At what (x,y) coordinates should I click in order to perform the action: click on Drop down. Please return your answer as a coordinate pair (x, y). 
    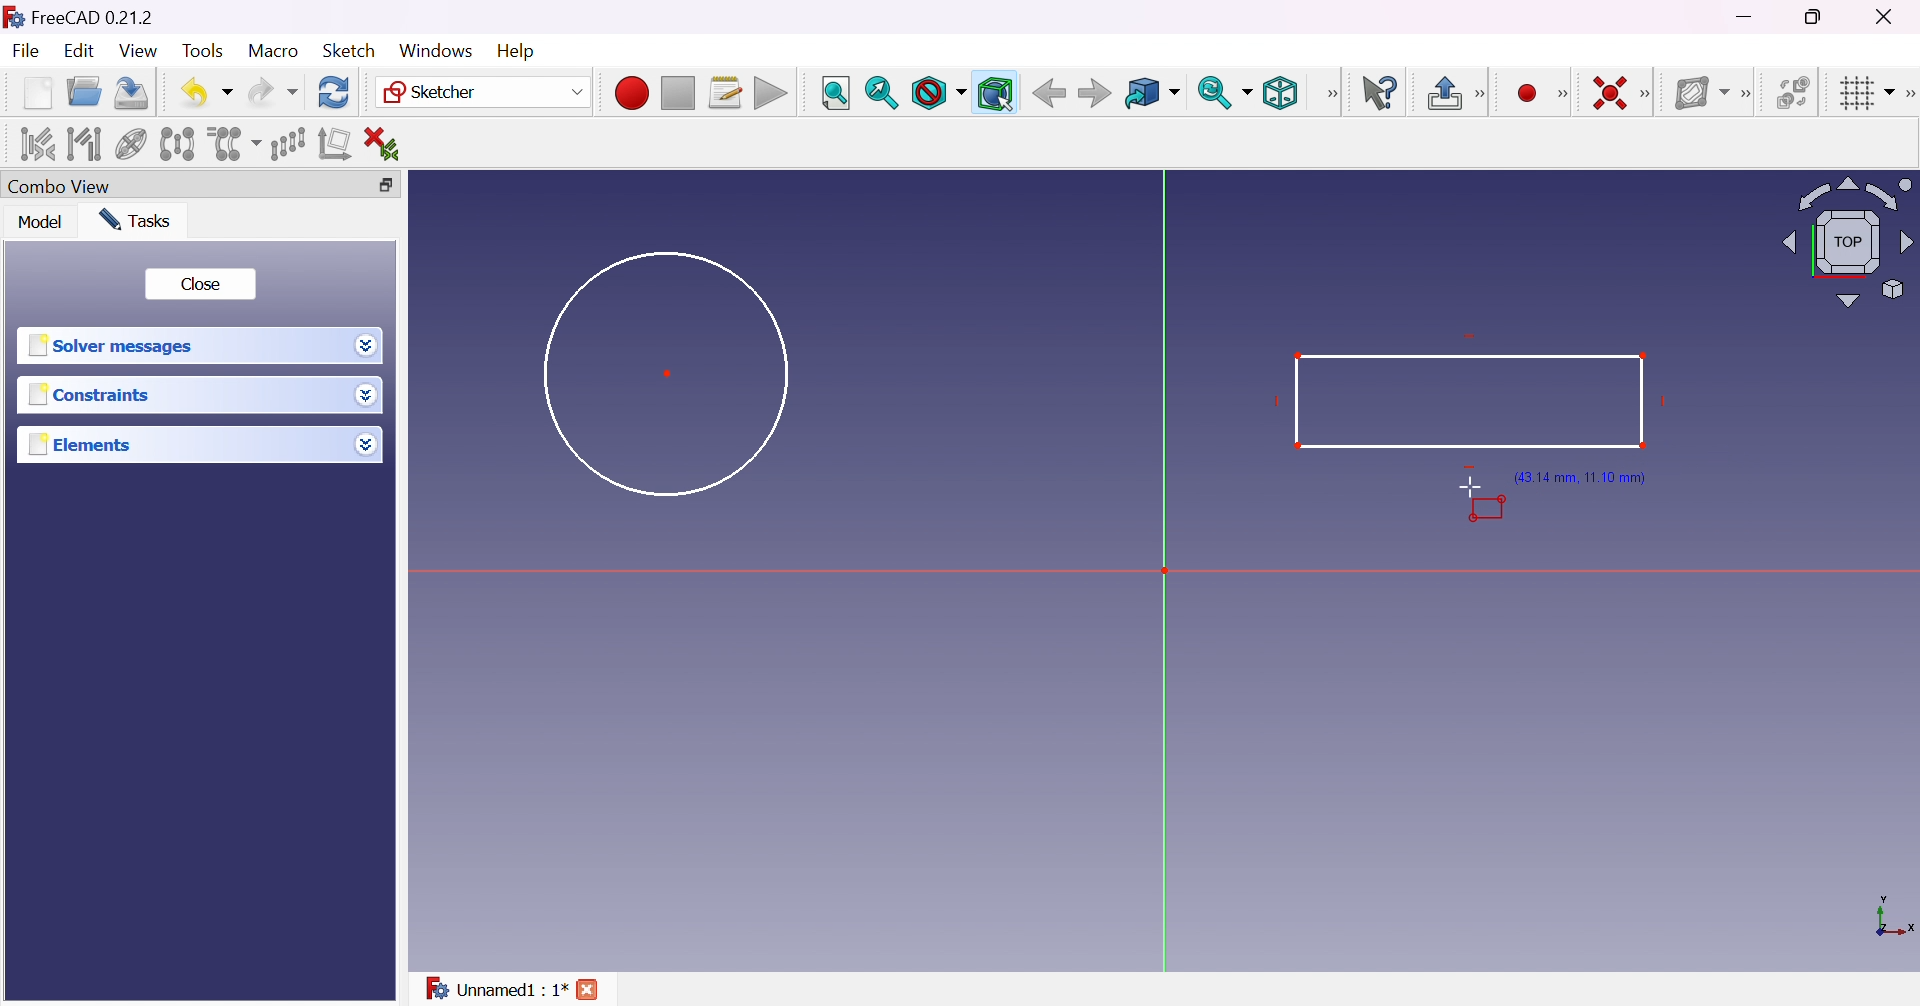
    Looking at the image, I should click on (366, 444).